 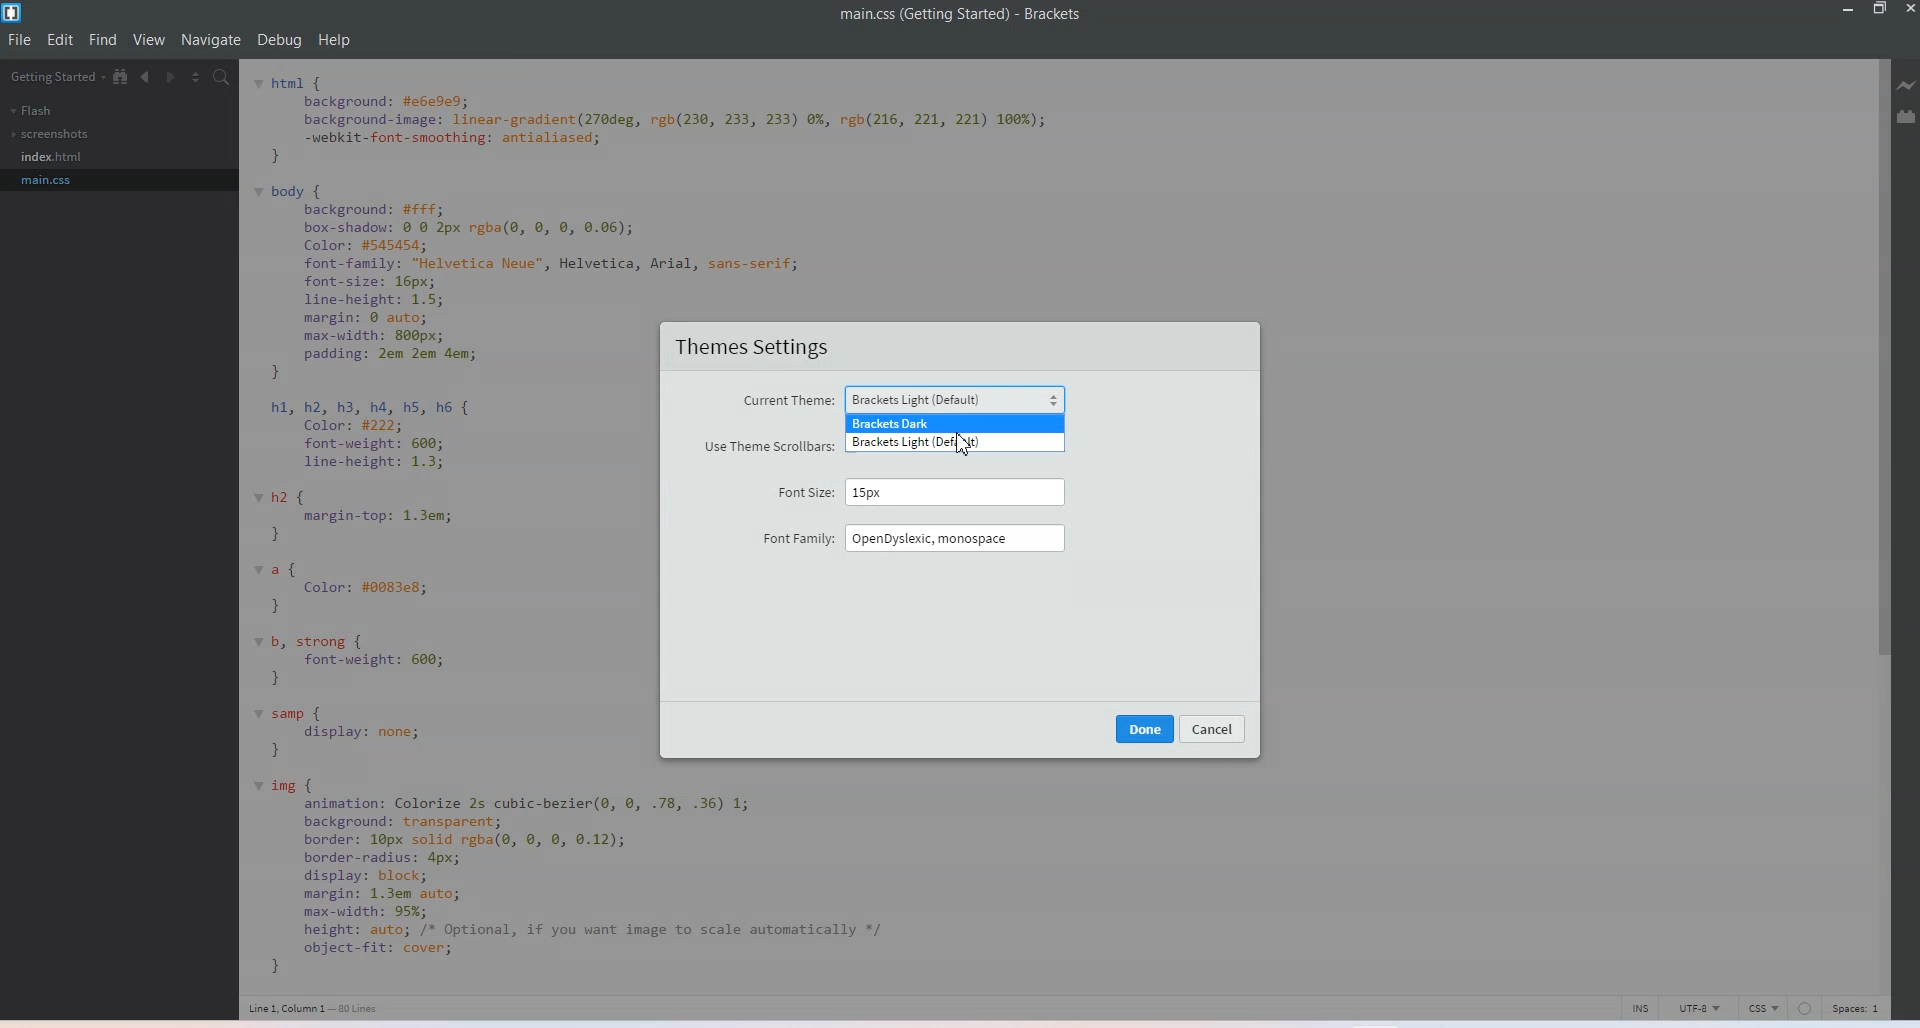 What do you see at coordinates (977, 15) in the screenshot?
I see `main.css(getting started) - Brackets` at bounding box center [977, 15].